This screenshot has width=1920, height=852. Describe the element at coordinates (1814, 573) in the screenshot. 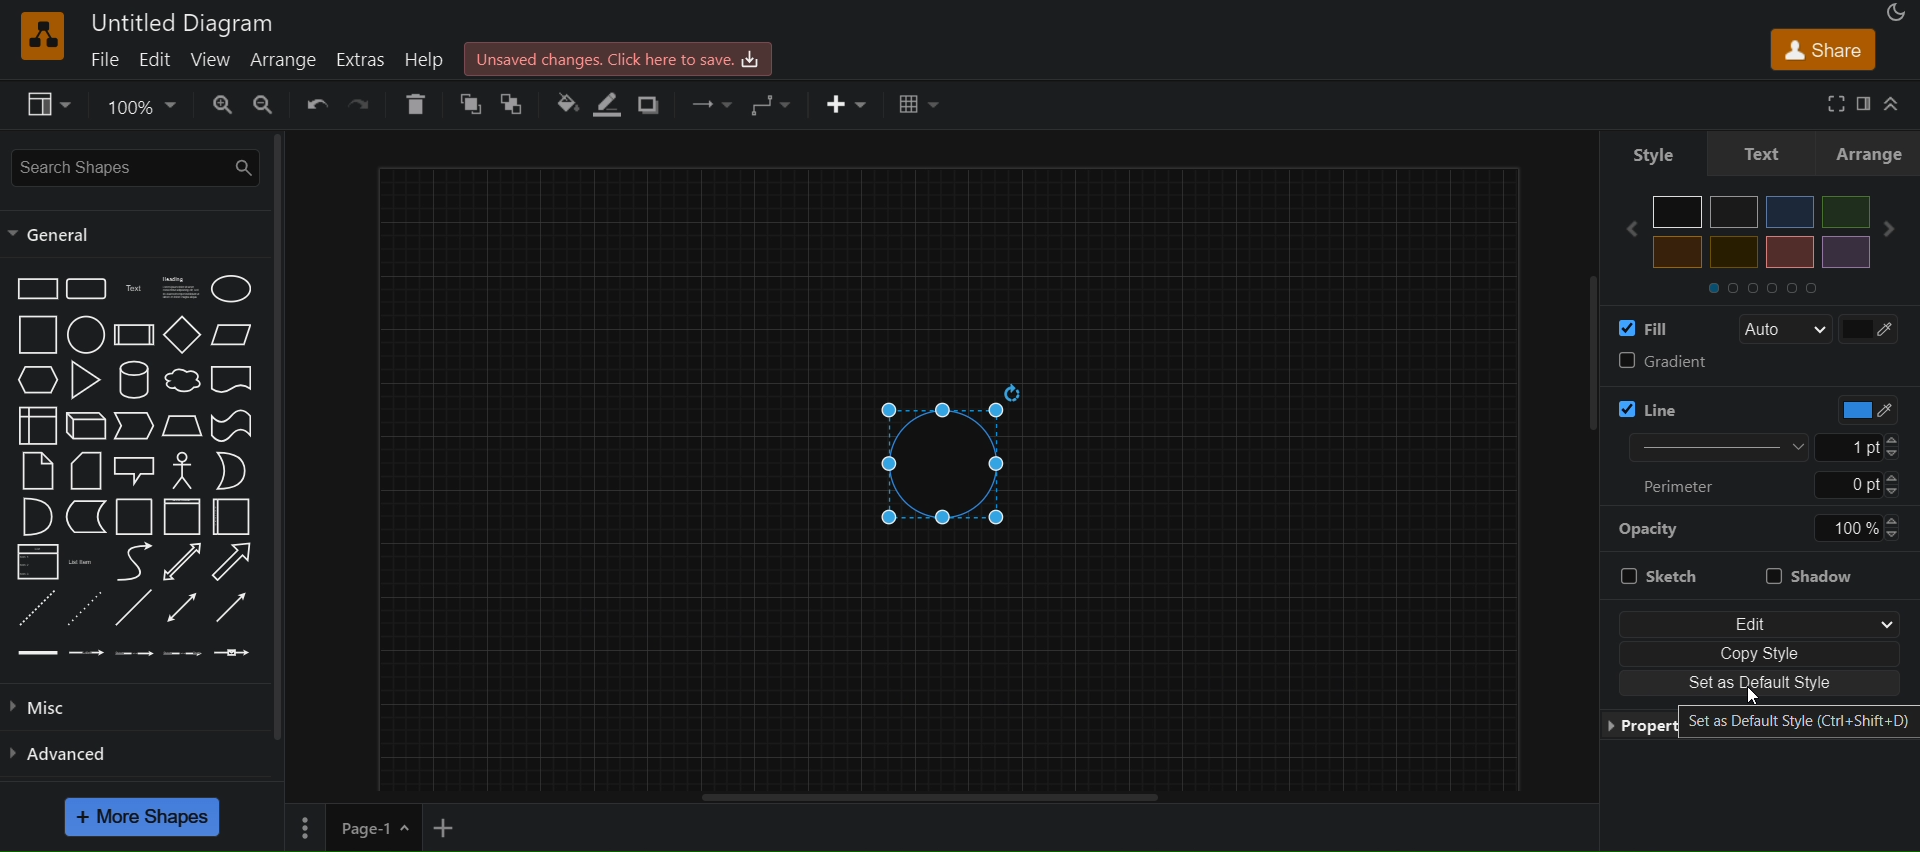

I see `shadow` at that location.